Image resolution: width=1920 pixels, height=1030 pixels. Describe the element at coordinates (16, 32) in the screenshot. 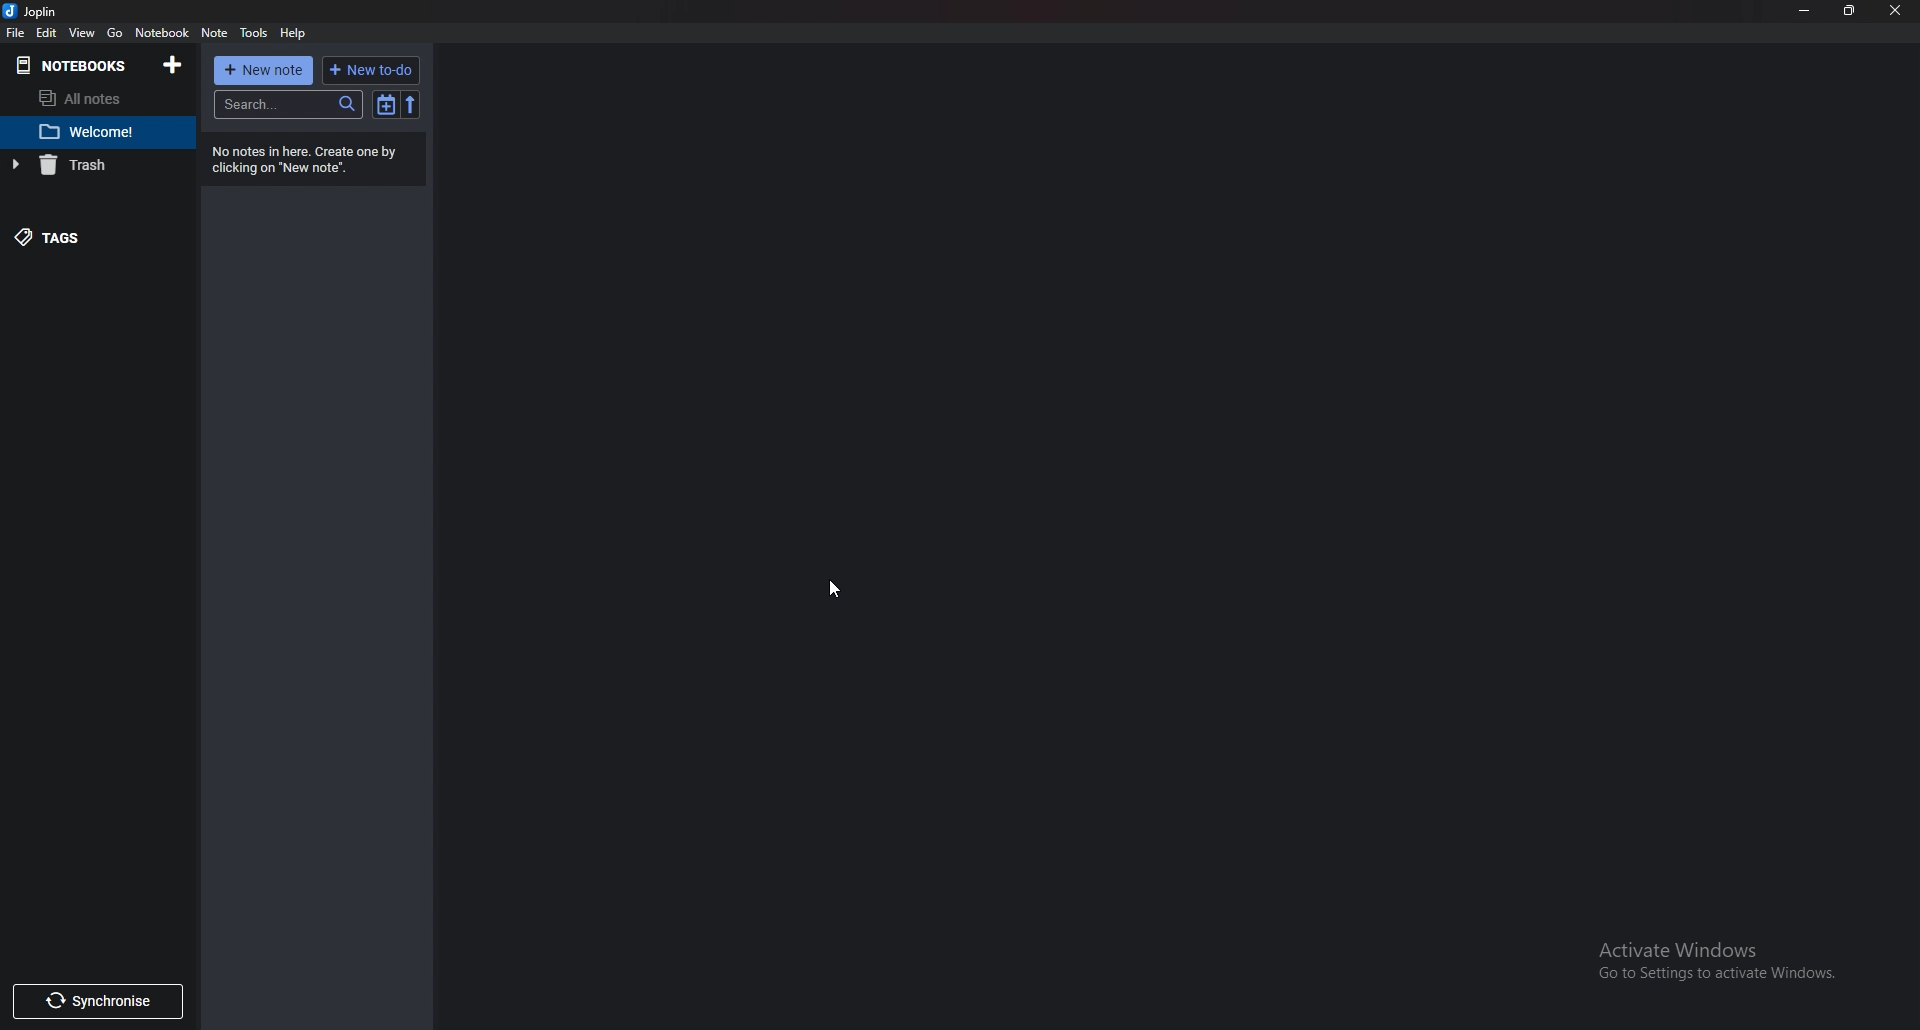

I see `File` at that location.